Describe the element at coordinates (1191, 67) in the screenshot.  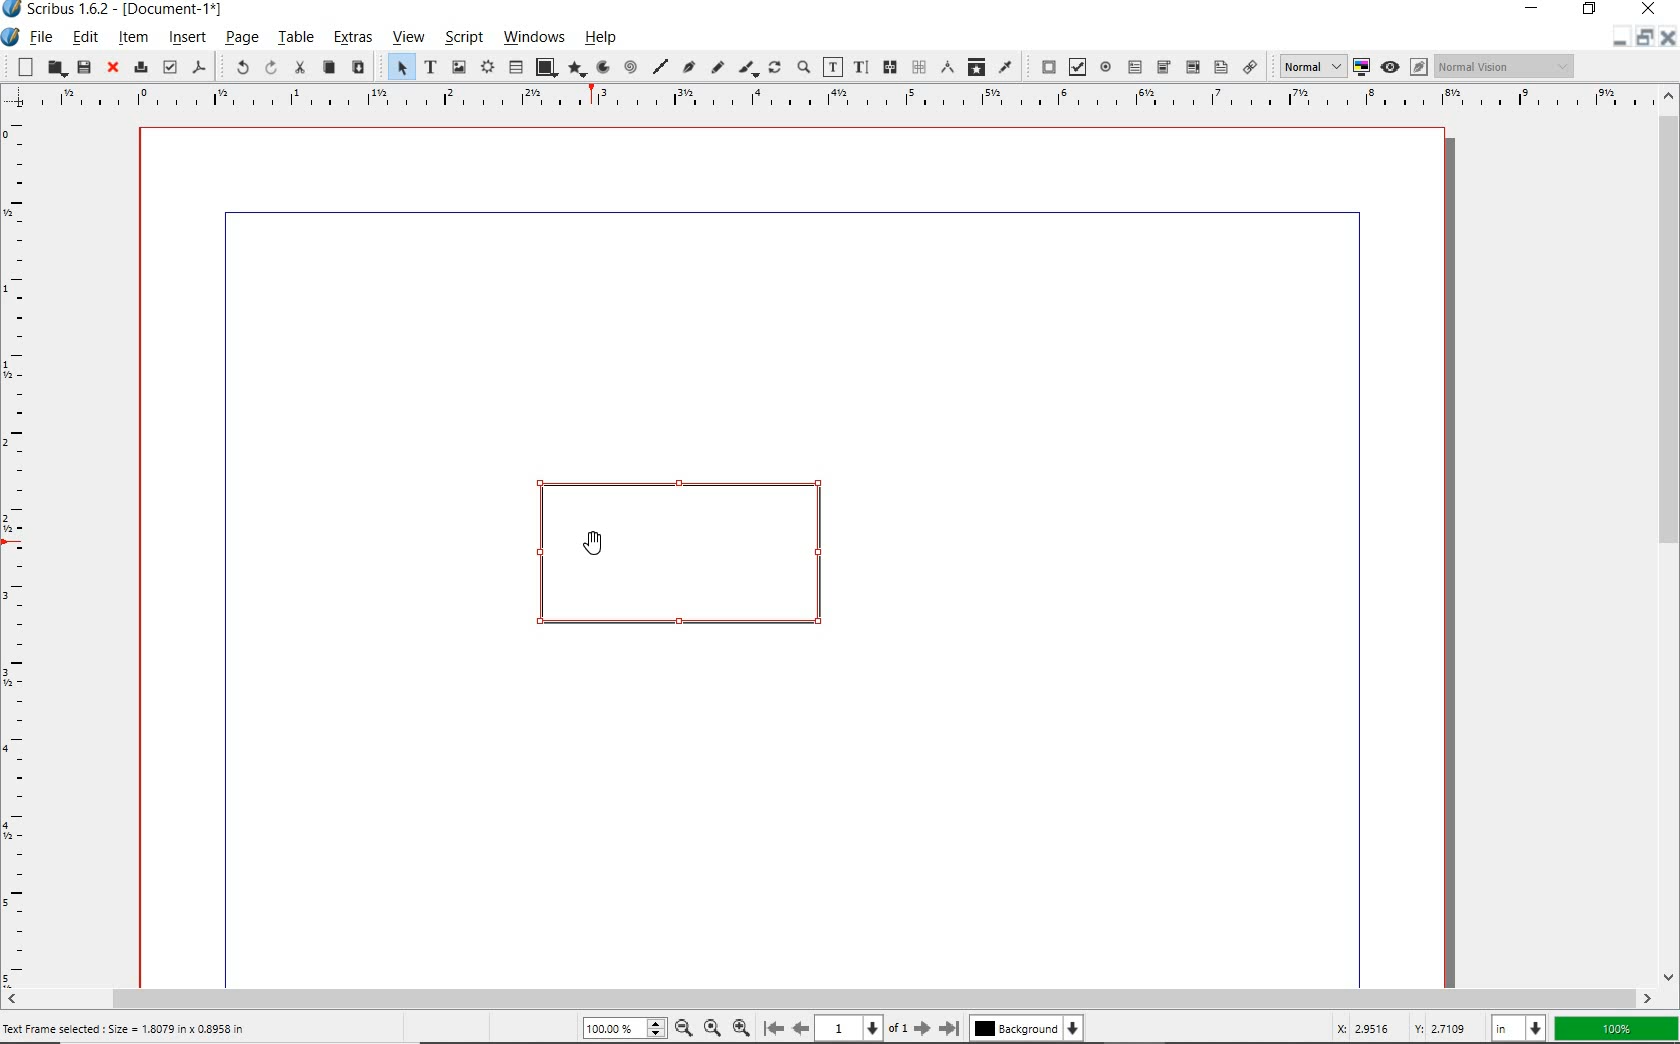
I see `pdf combo box` at that location.